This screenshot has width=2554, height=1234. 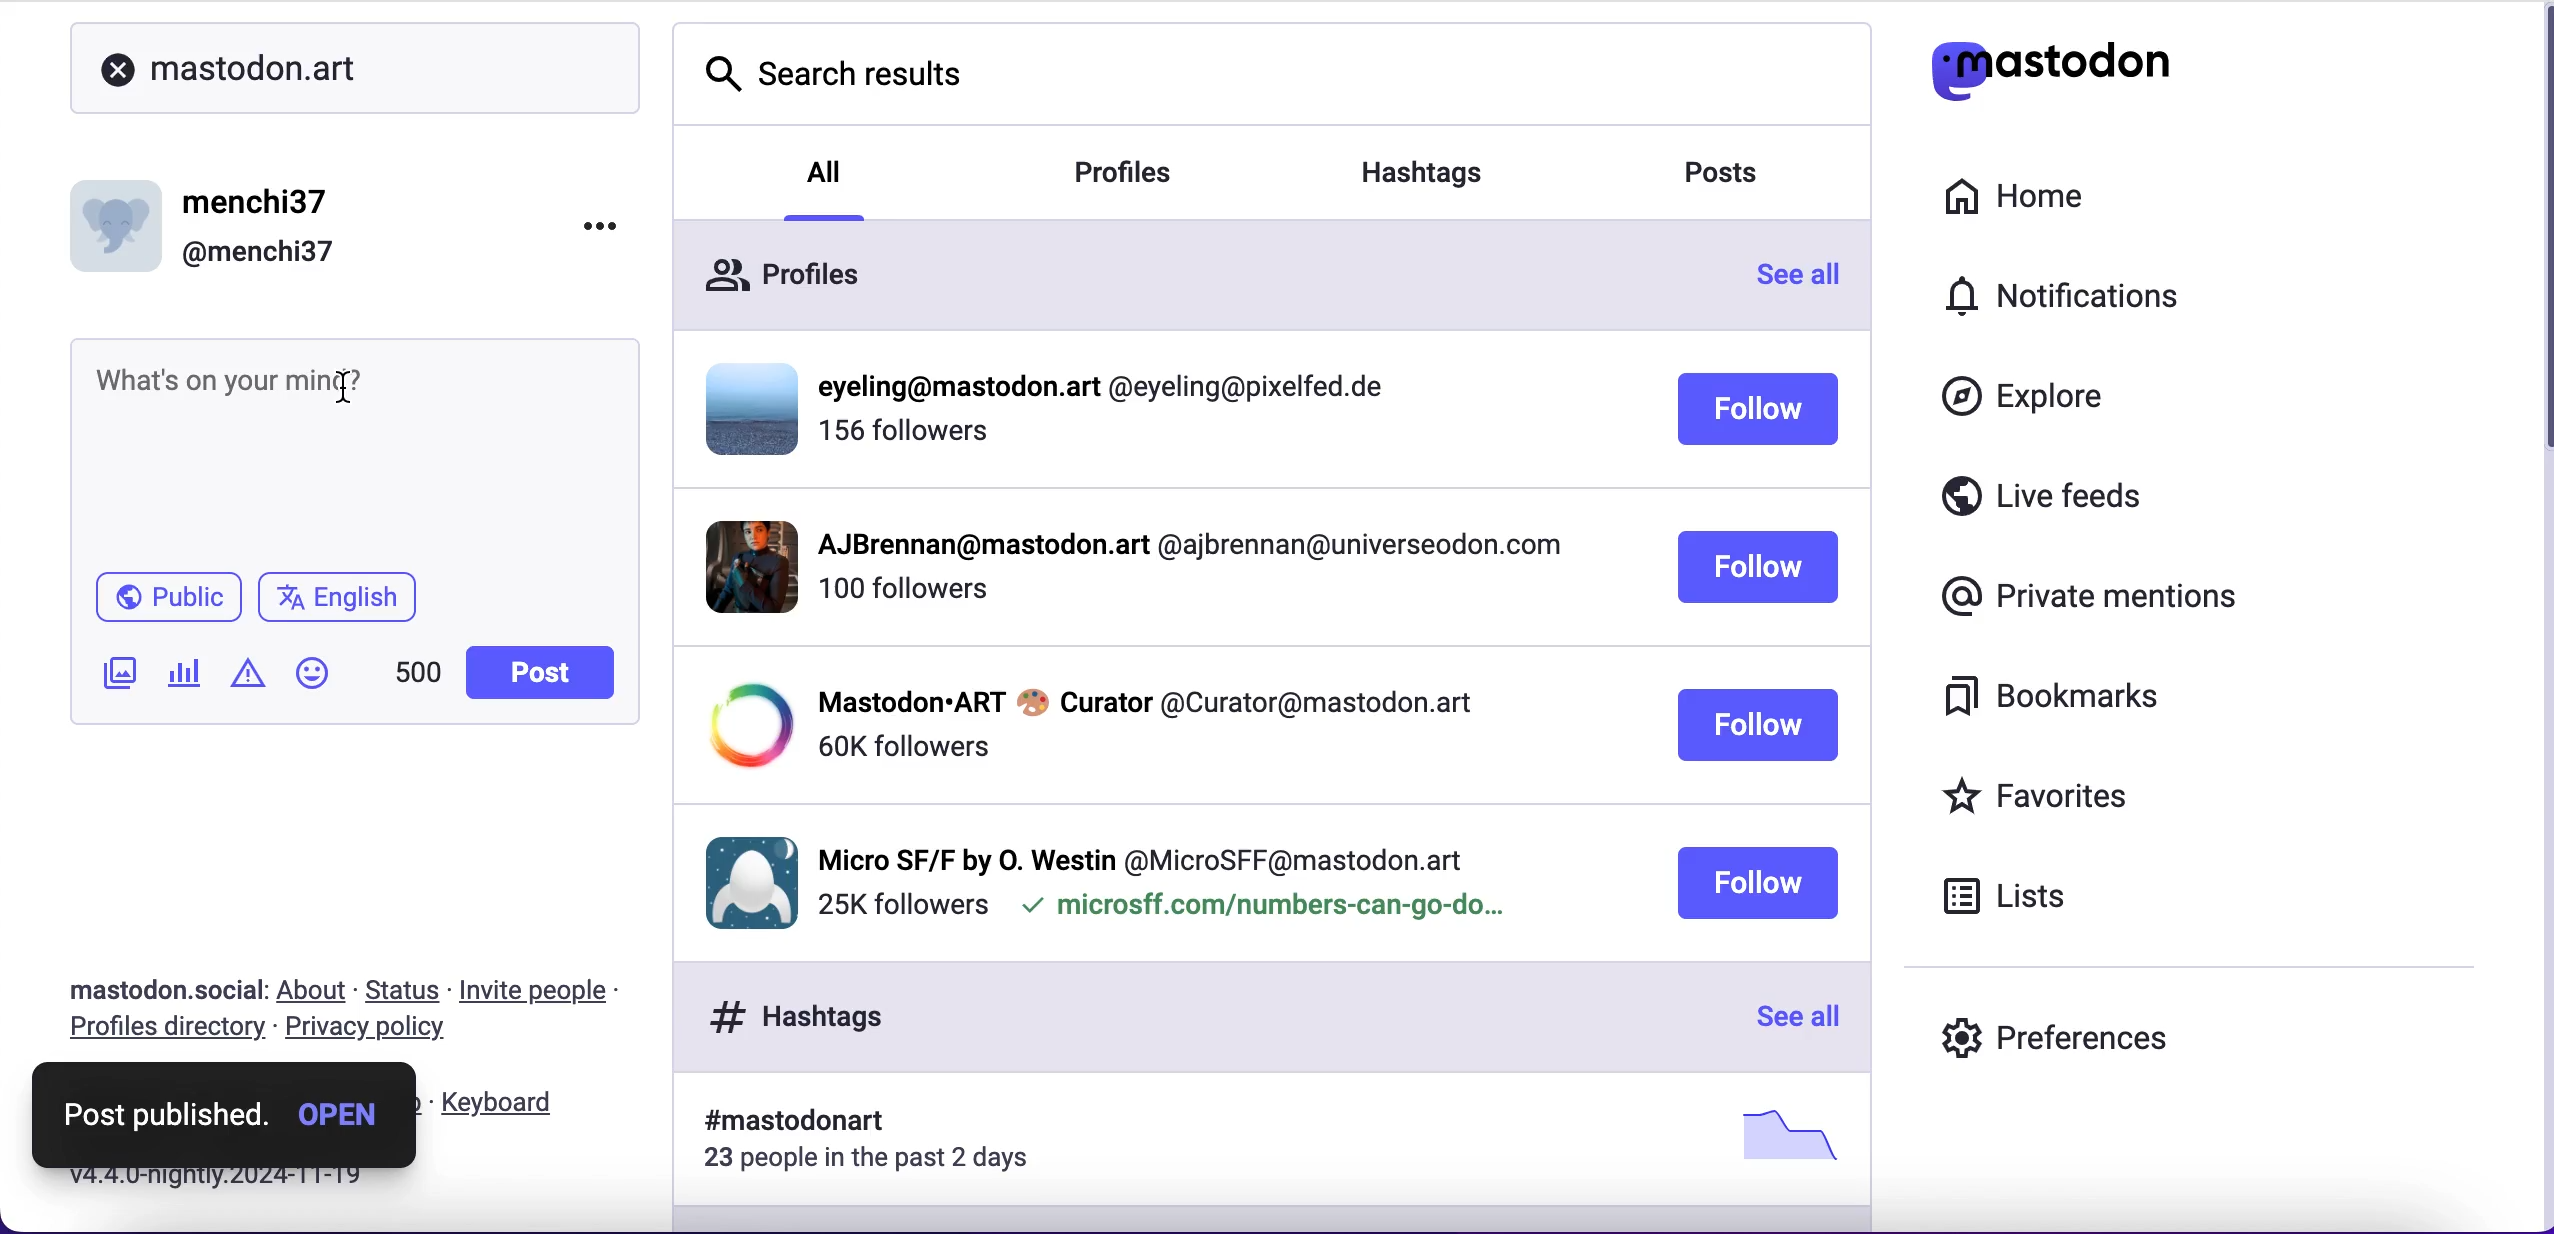 What do you see at coordinates (784, 271) in the screenshot?
I see `profiles` at bounding box center [784, 271].